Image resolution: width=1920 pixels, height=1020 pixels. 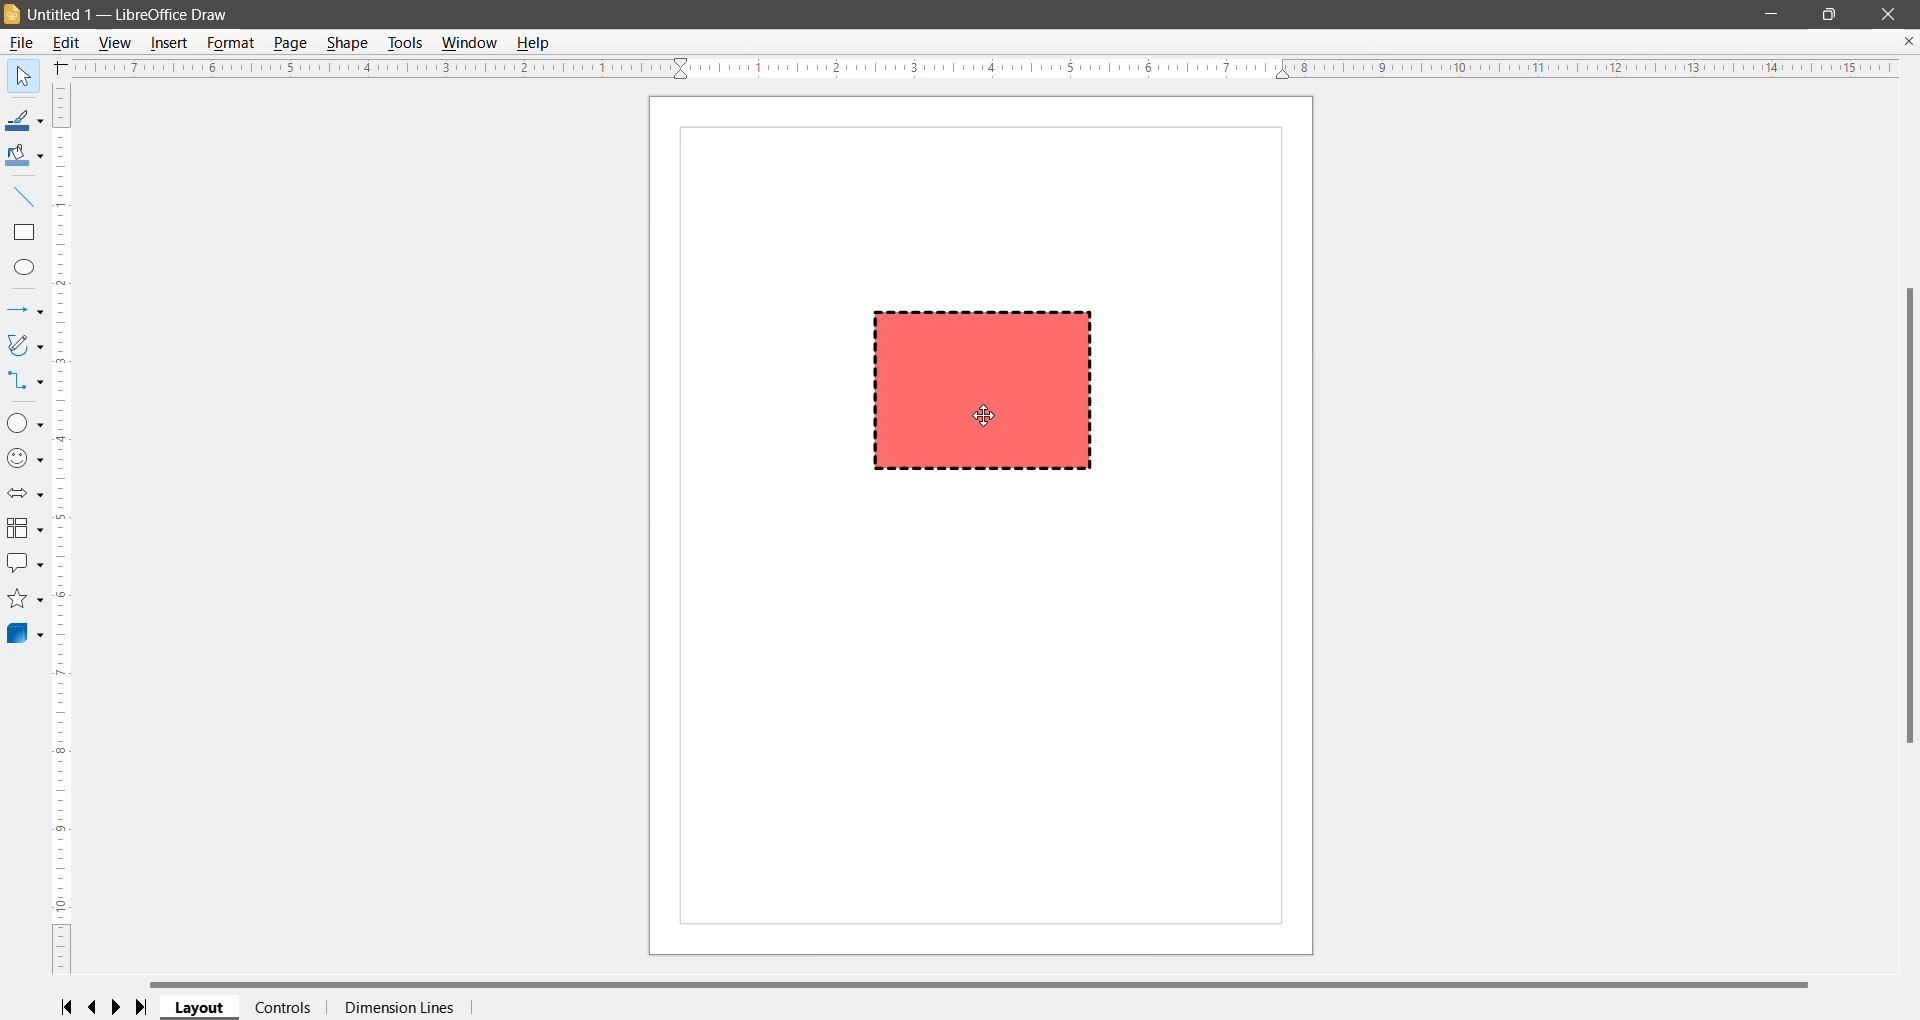 I want to click on Controls, so click(x=284, y=1009).